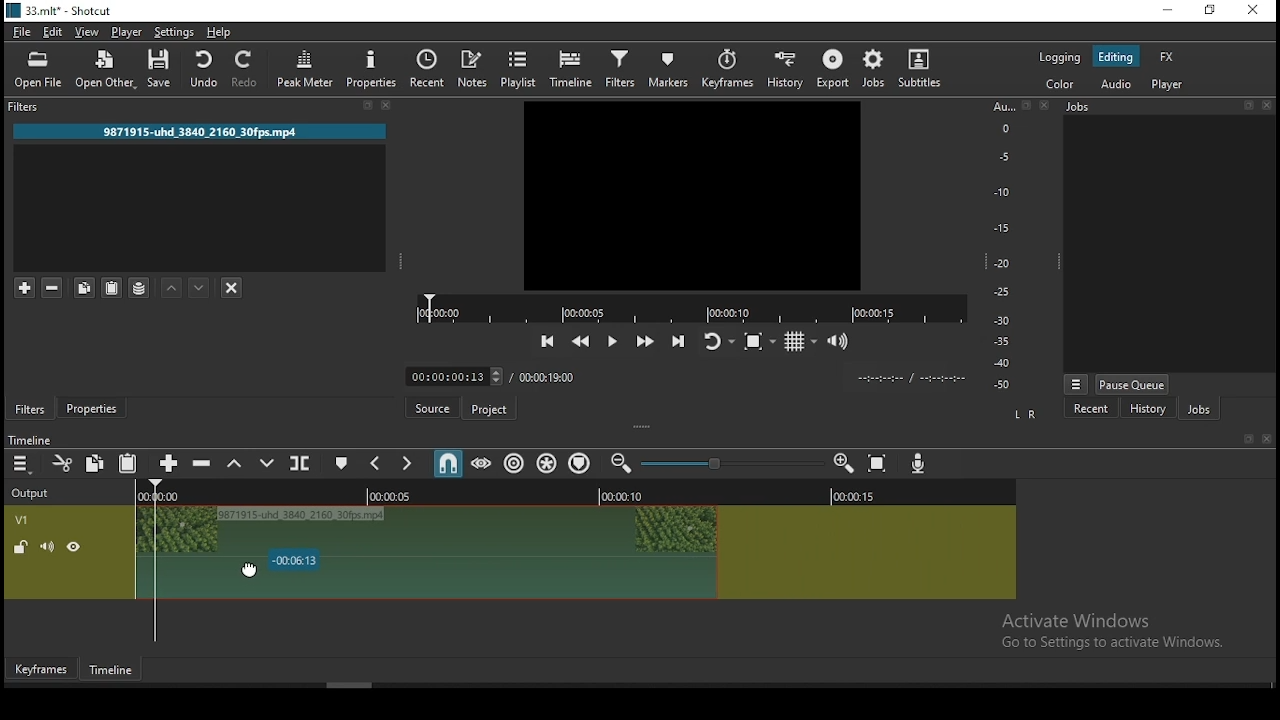 The height and width of the screenshot is (720, 1280). Describe the element at coordinates (1136, 382) in the screenshot. I see `pause queue` at that location.